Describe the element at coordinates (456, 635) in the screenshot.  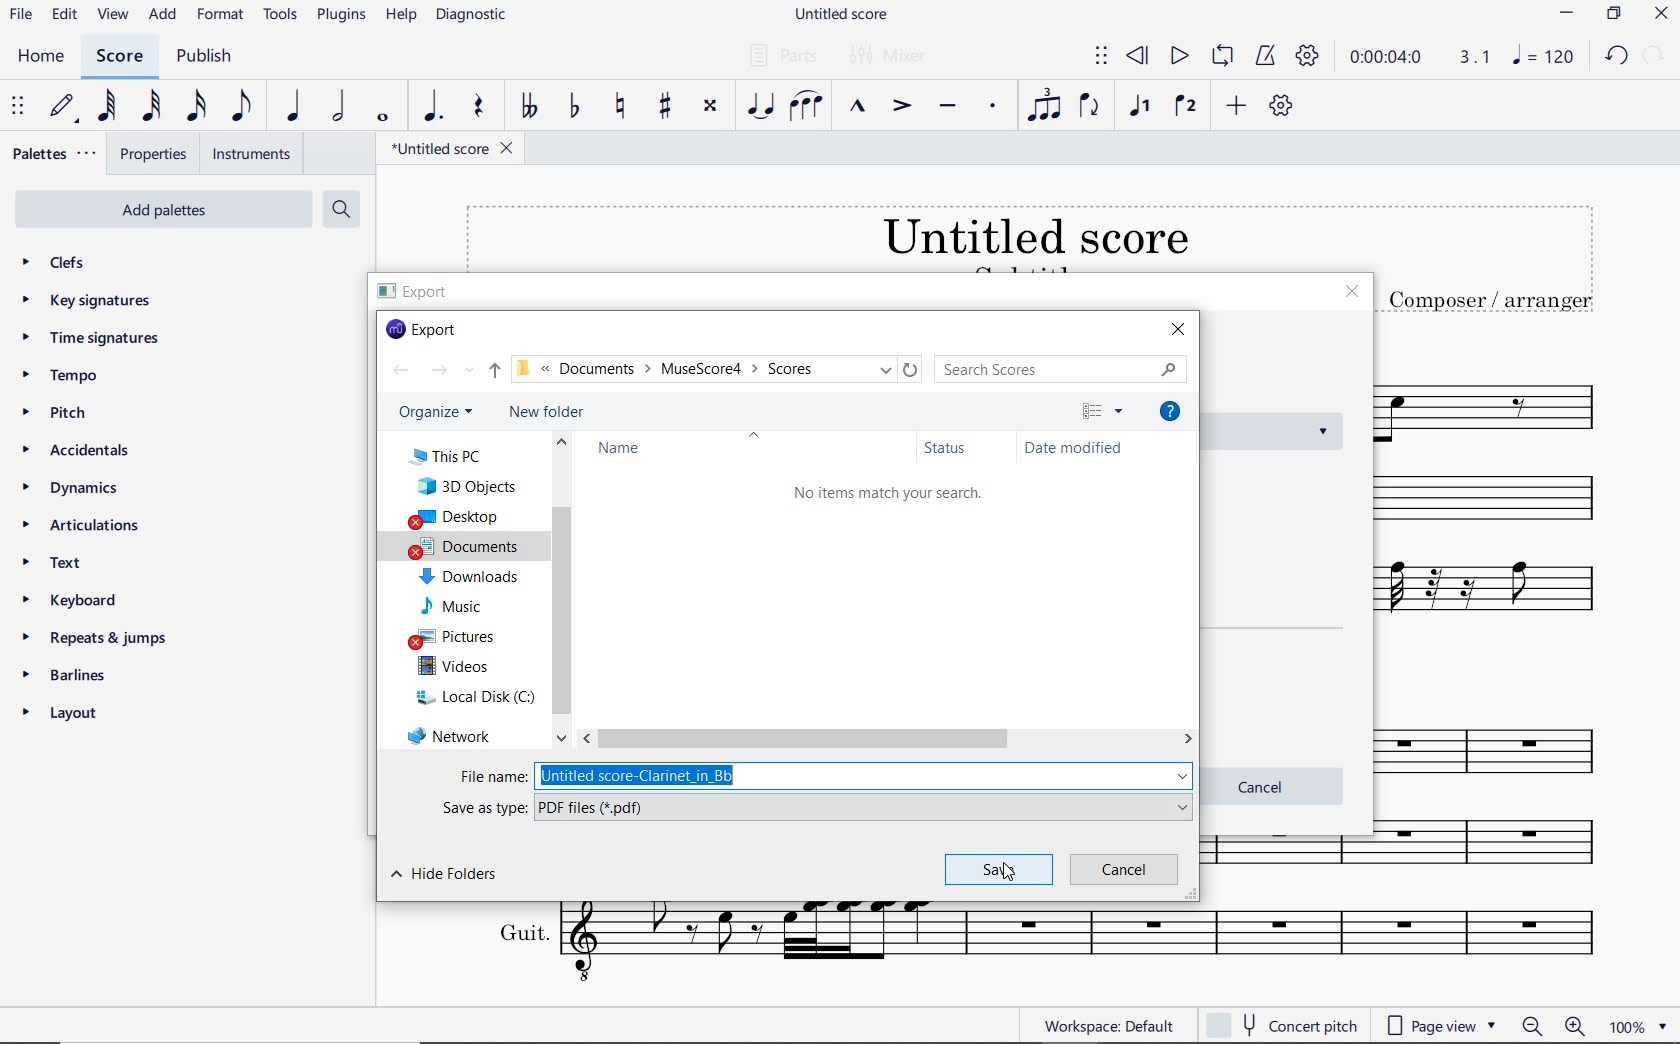
I see `pictures` at that location.